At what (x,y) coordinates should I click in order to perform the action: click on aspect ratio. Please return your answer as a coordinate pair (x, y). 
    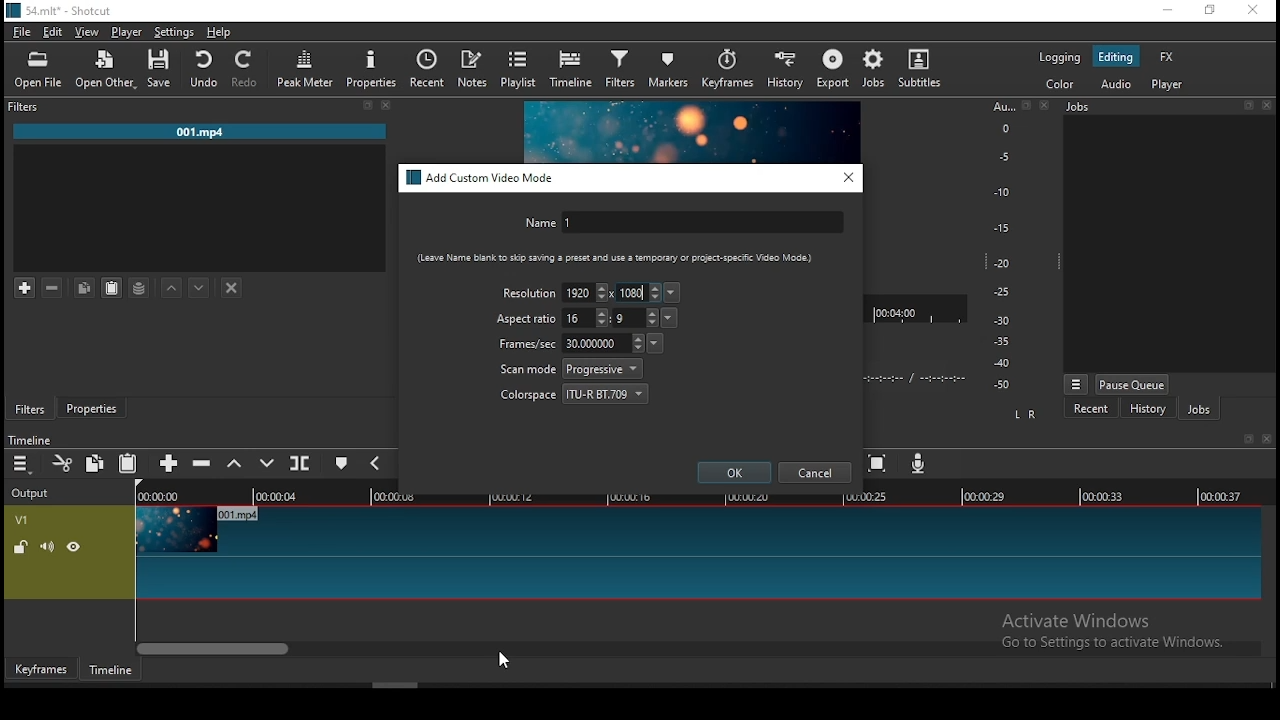
    Looking at the image, I should click on (527, 319).